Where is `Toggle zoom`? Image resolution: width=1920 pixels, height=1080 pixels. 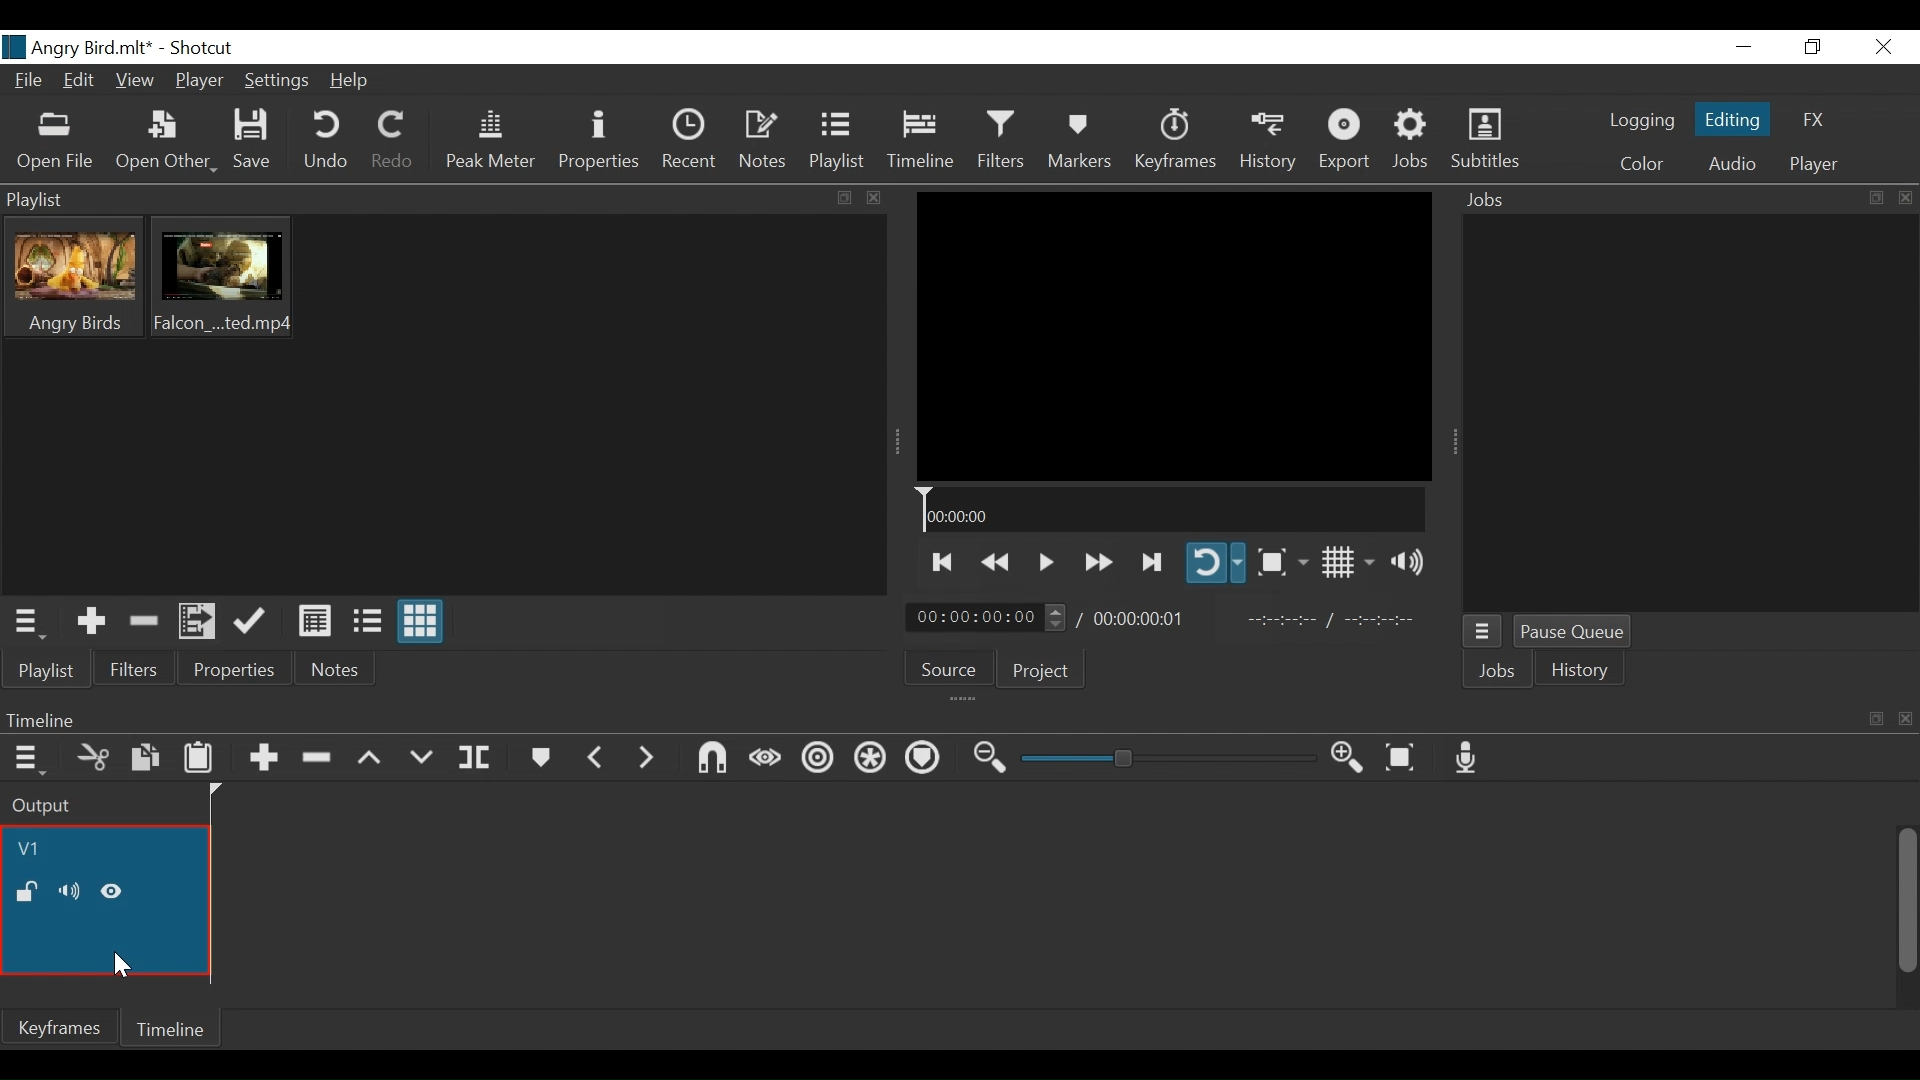 Toggle zoom is located at coordinates (1283, 563).